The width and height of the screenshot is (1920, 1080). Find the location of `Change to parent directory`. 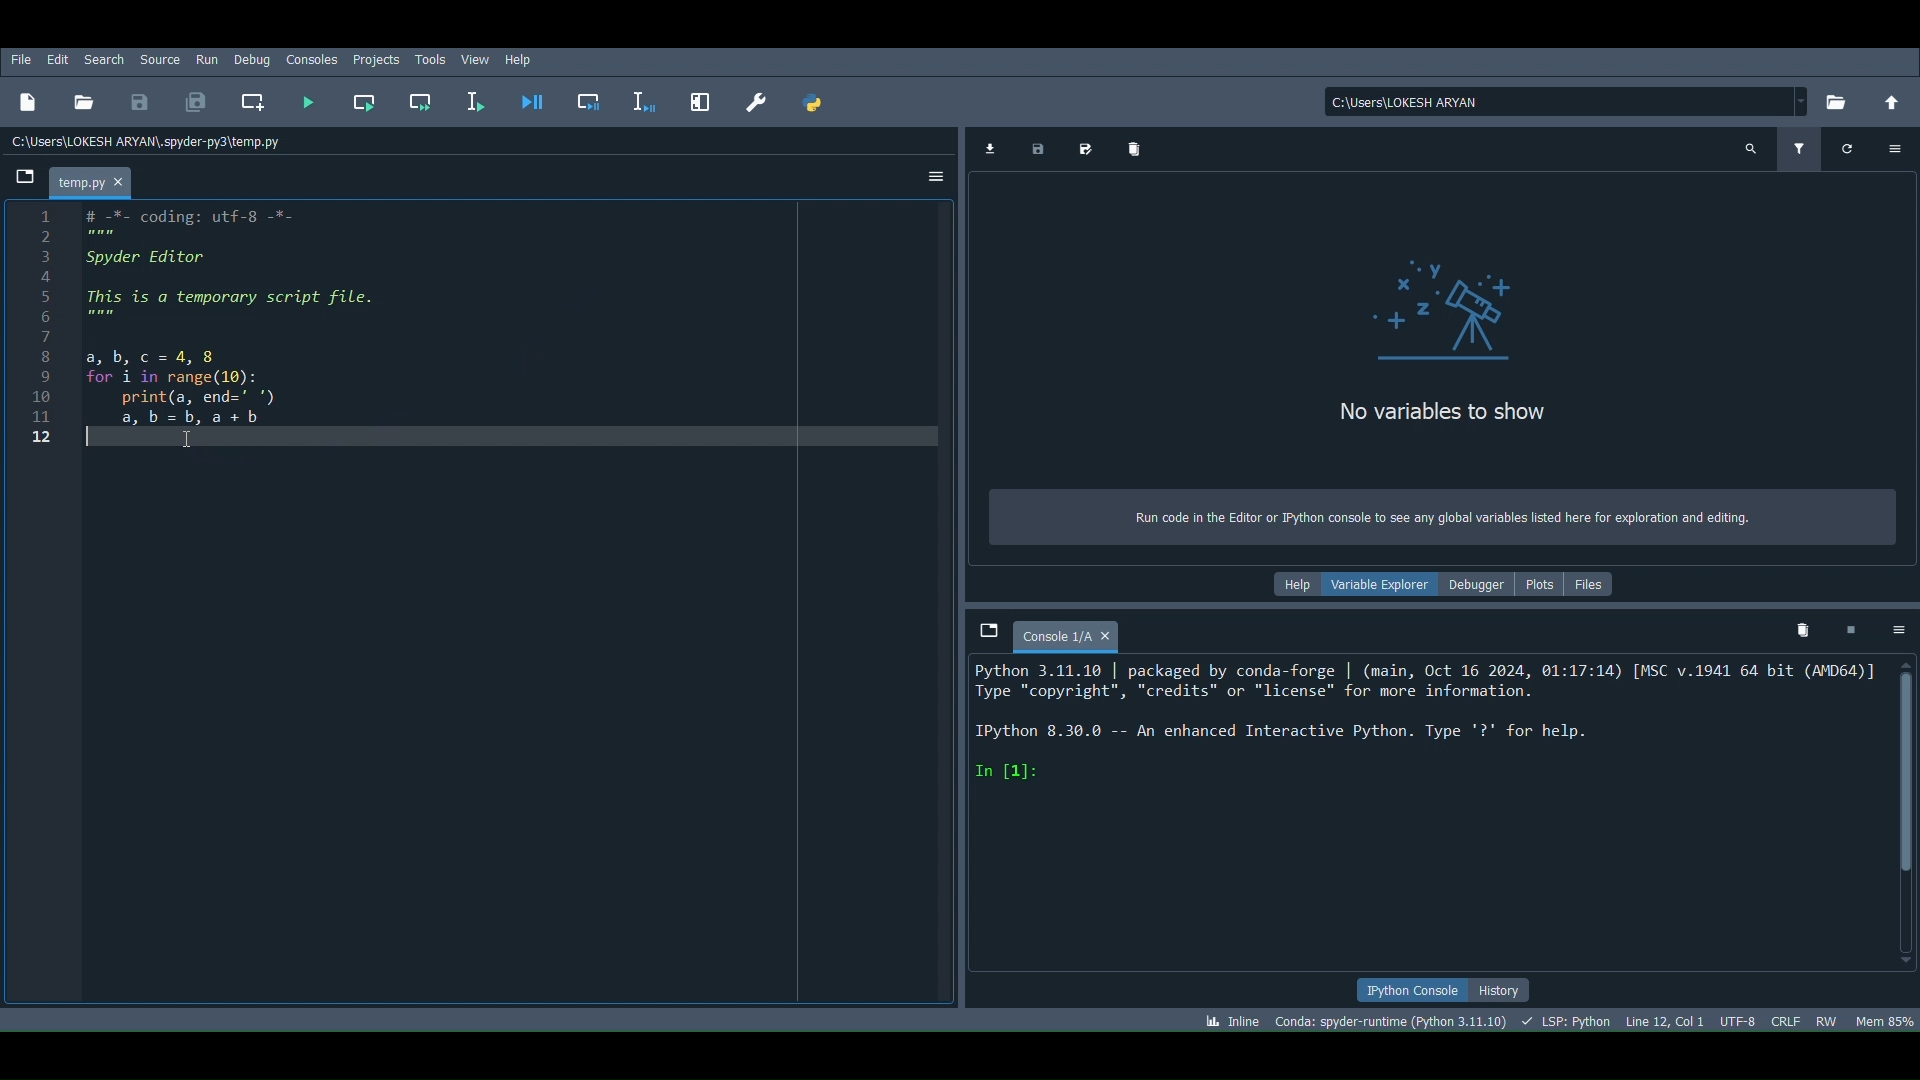

Change to parent directory is located at coordinates (1890, 100).